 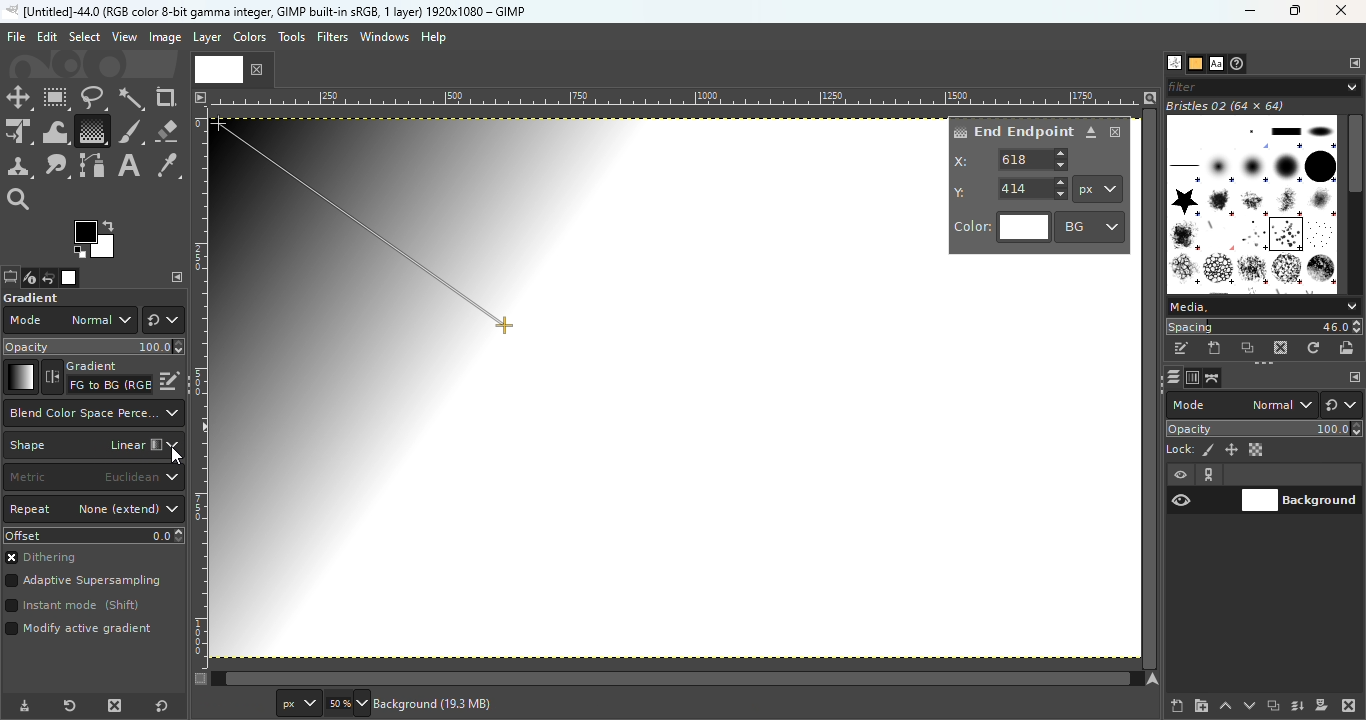 What do you see at coordinates (166, 97) in the screenshot?
I see `Crop tool` at bounding box center [166, 97].